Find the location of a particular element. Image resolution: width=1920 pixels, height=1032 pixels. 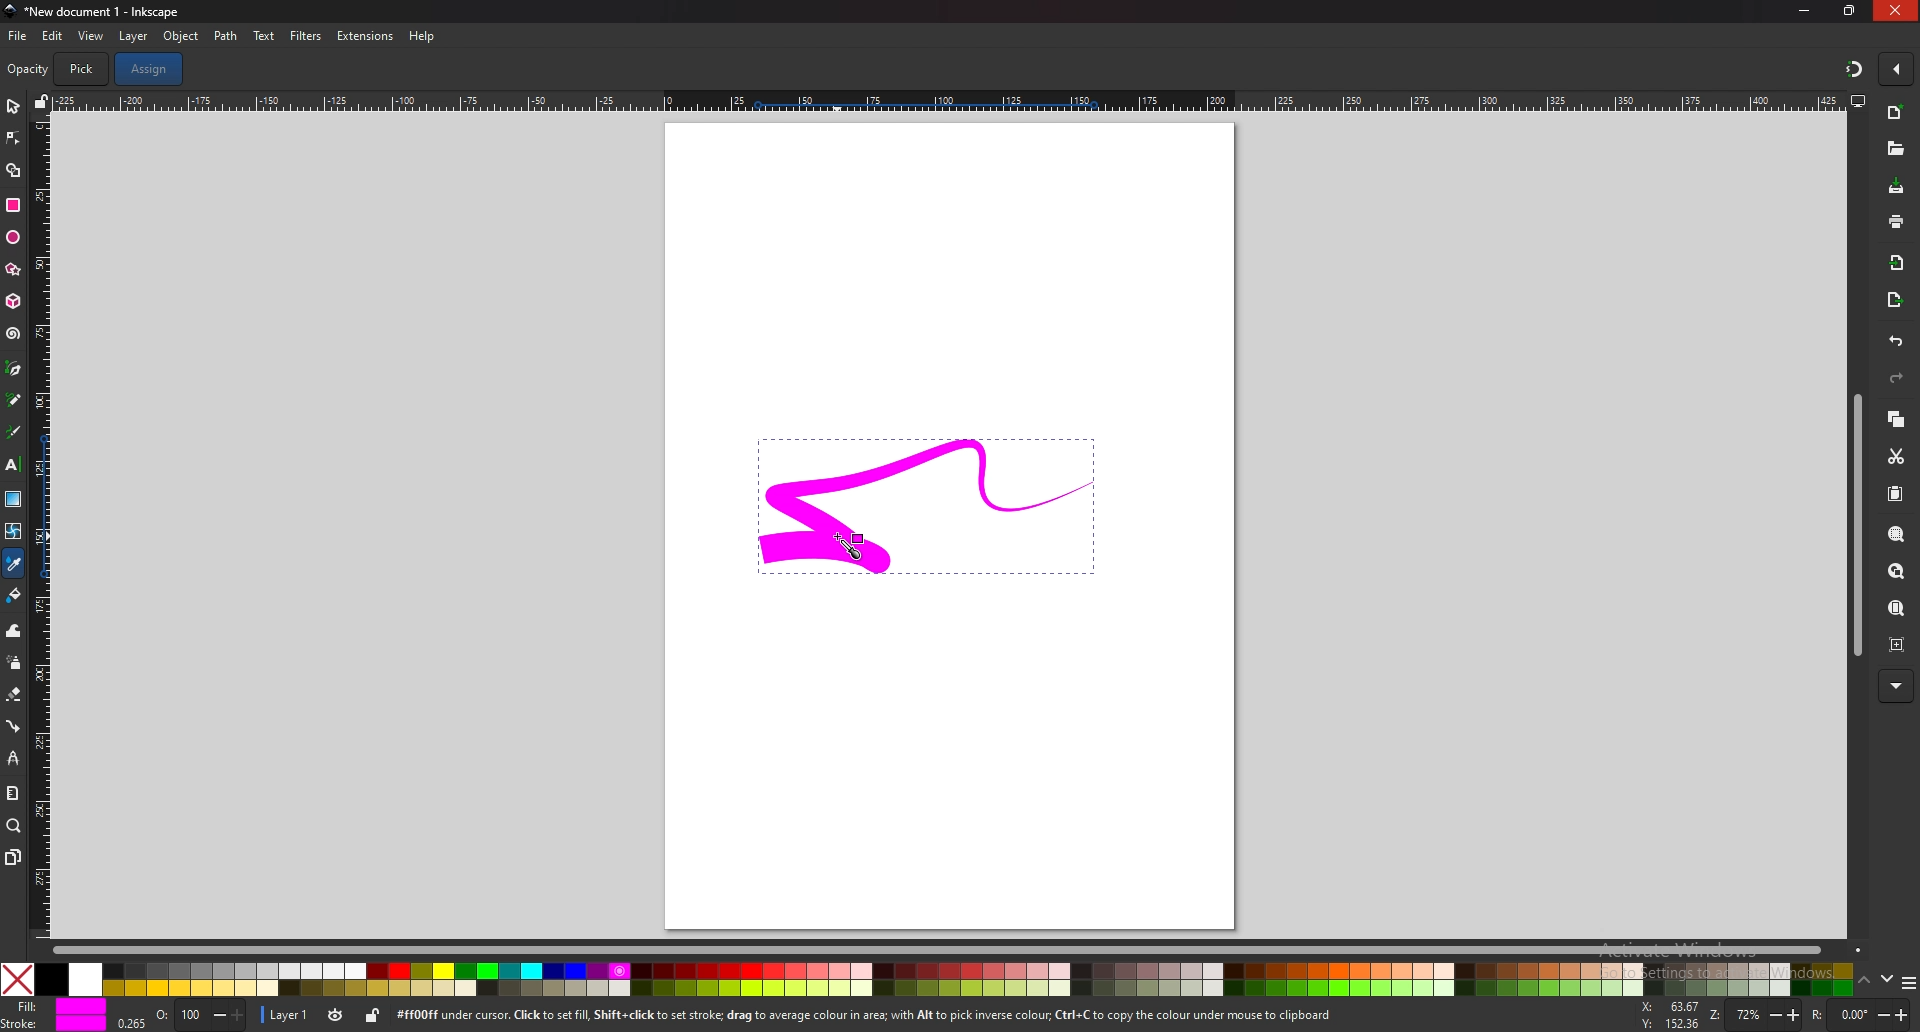

x and y coordinates is located at coordinates (1669, 1014).